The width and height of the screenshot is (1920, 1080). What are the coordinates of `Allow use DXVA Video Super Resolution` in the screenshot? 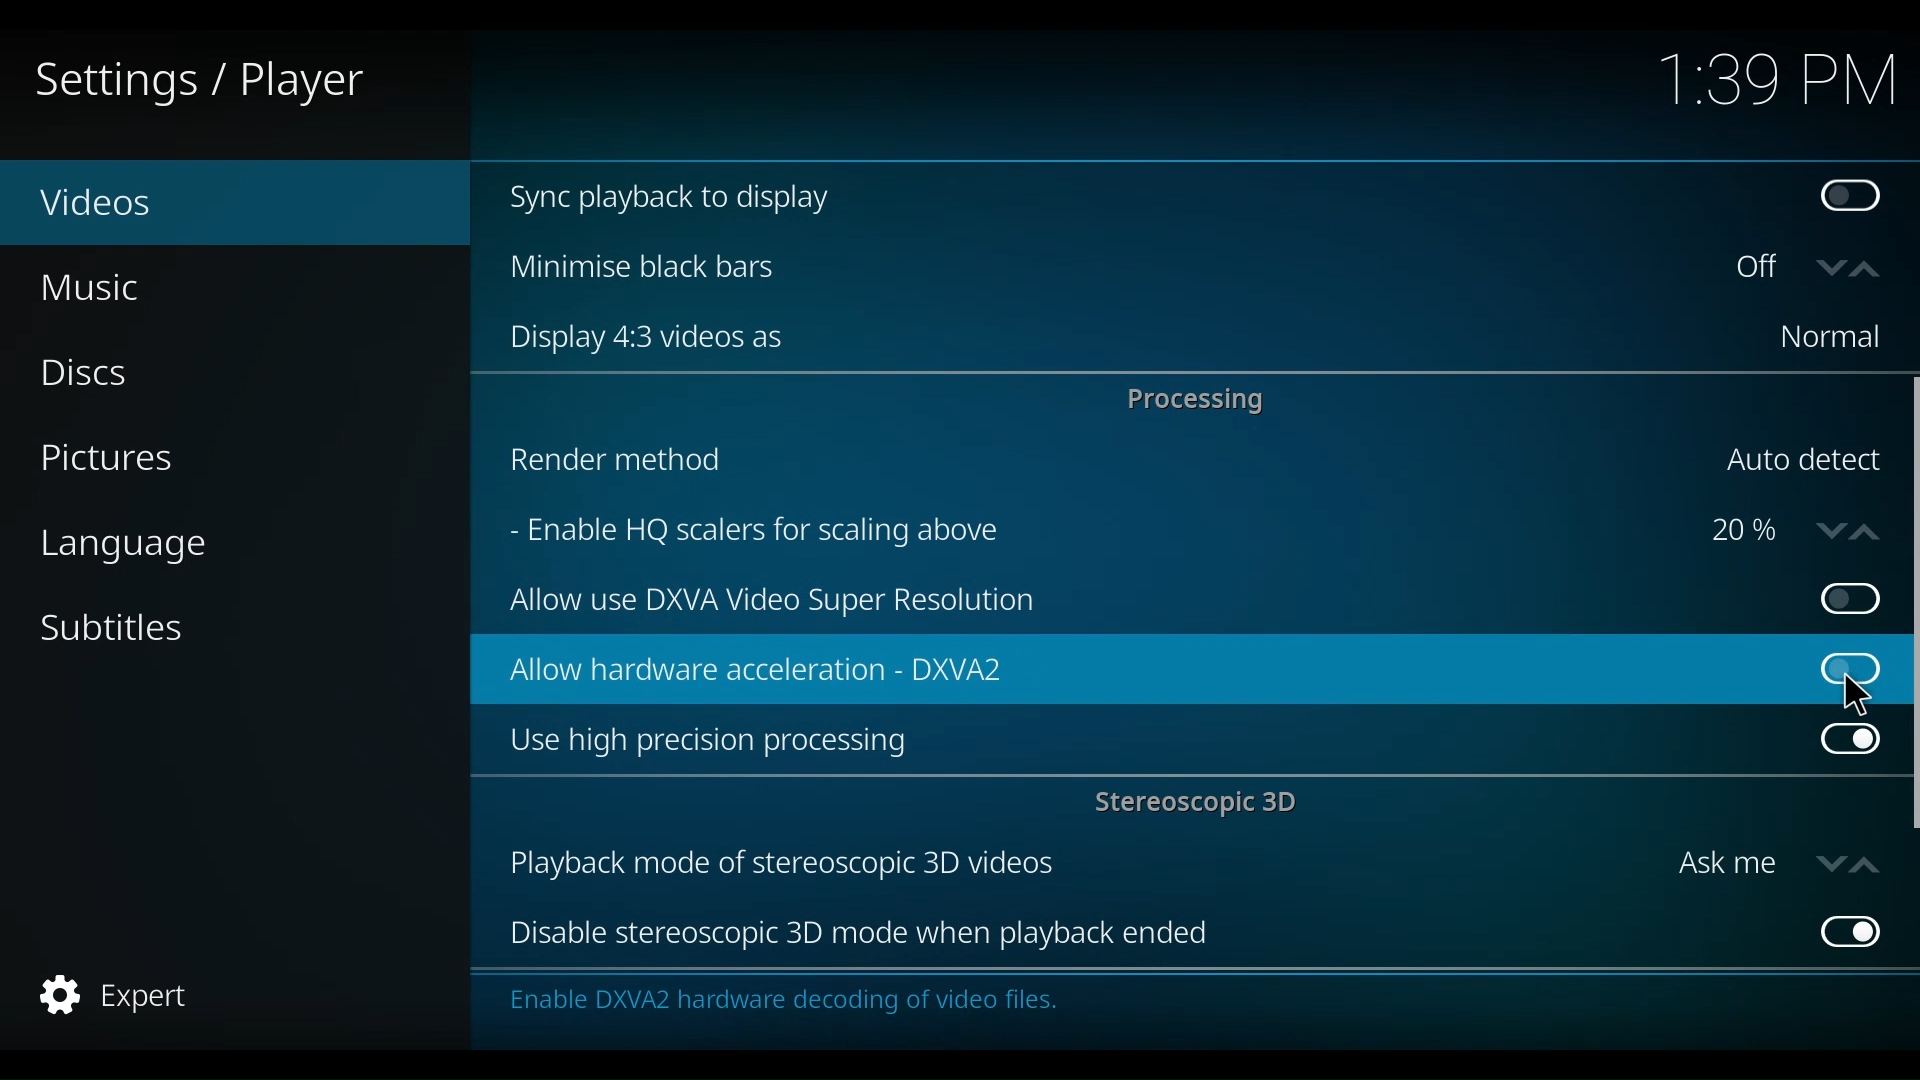 It's located at (1143, 603).